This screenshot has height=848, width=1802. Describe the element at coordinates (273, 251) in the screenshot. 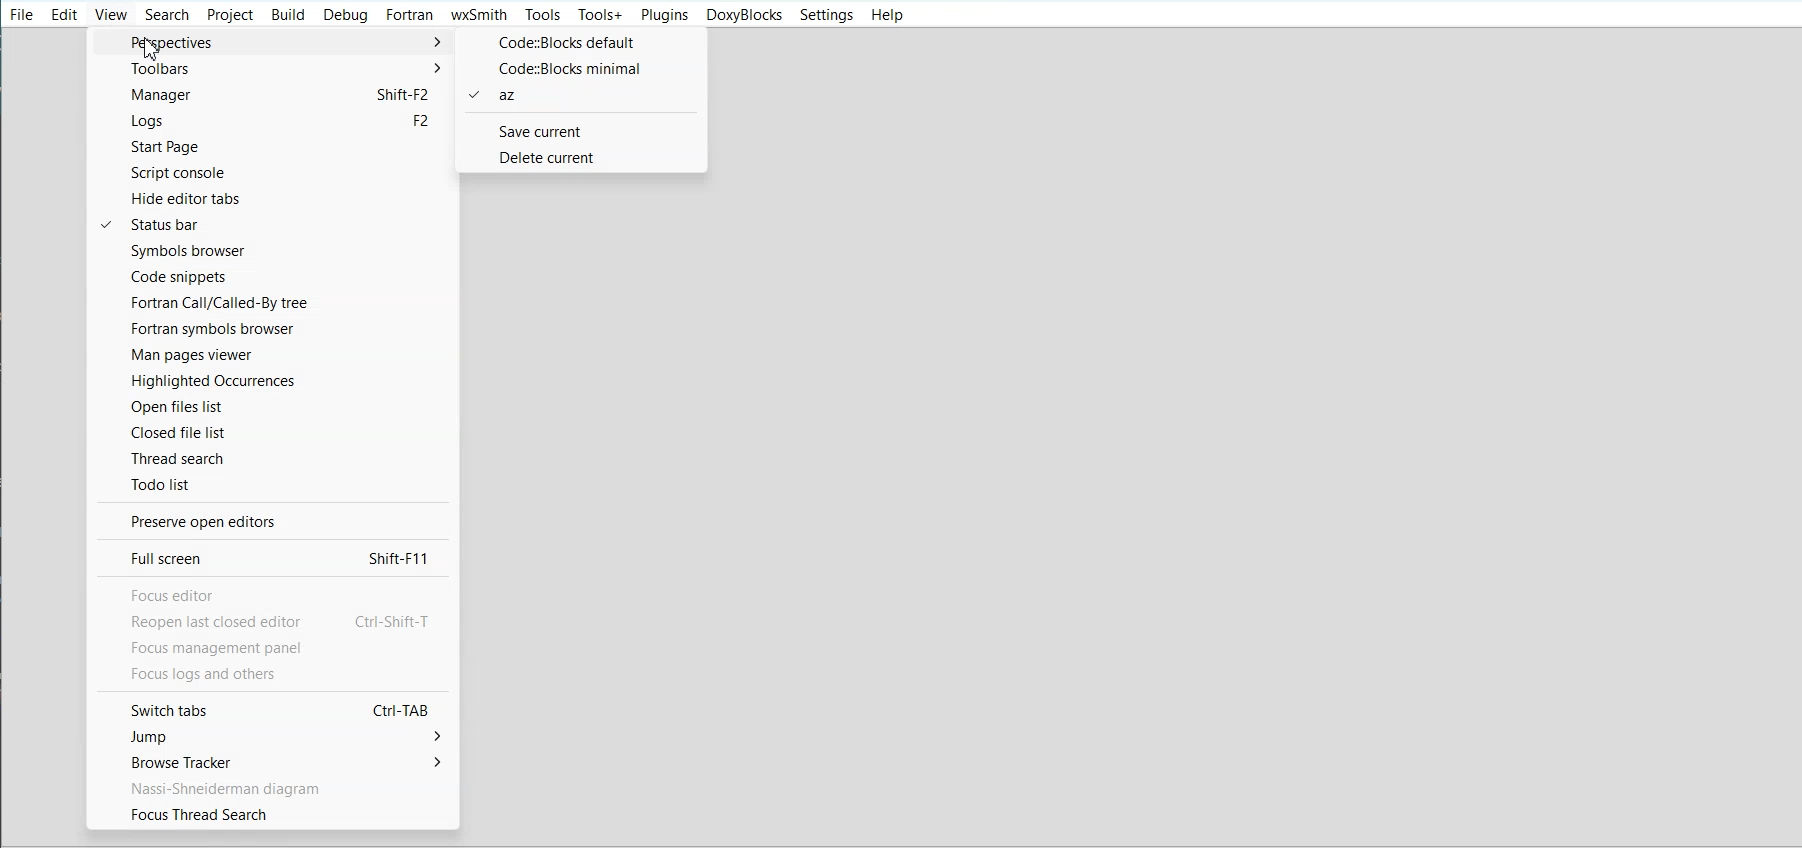

I see `Symbol browser` at that location.